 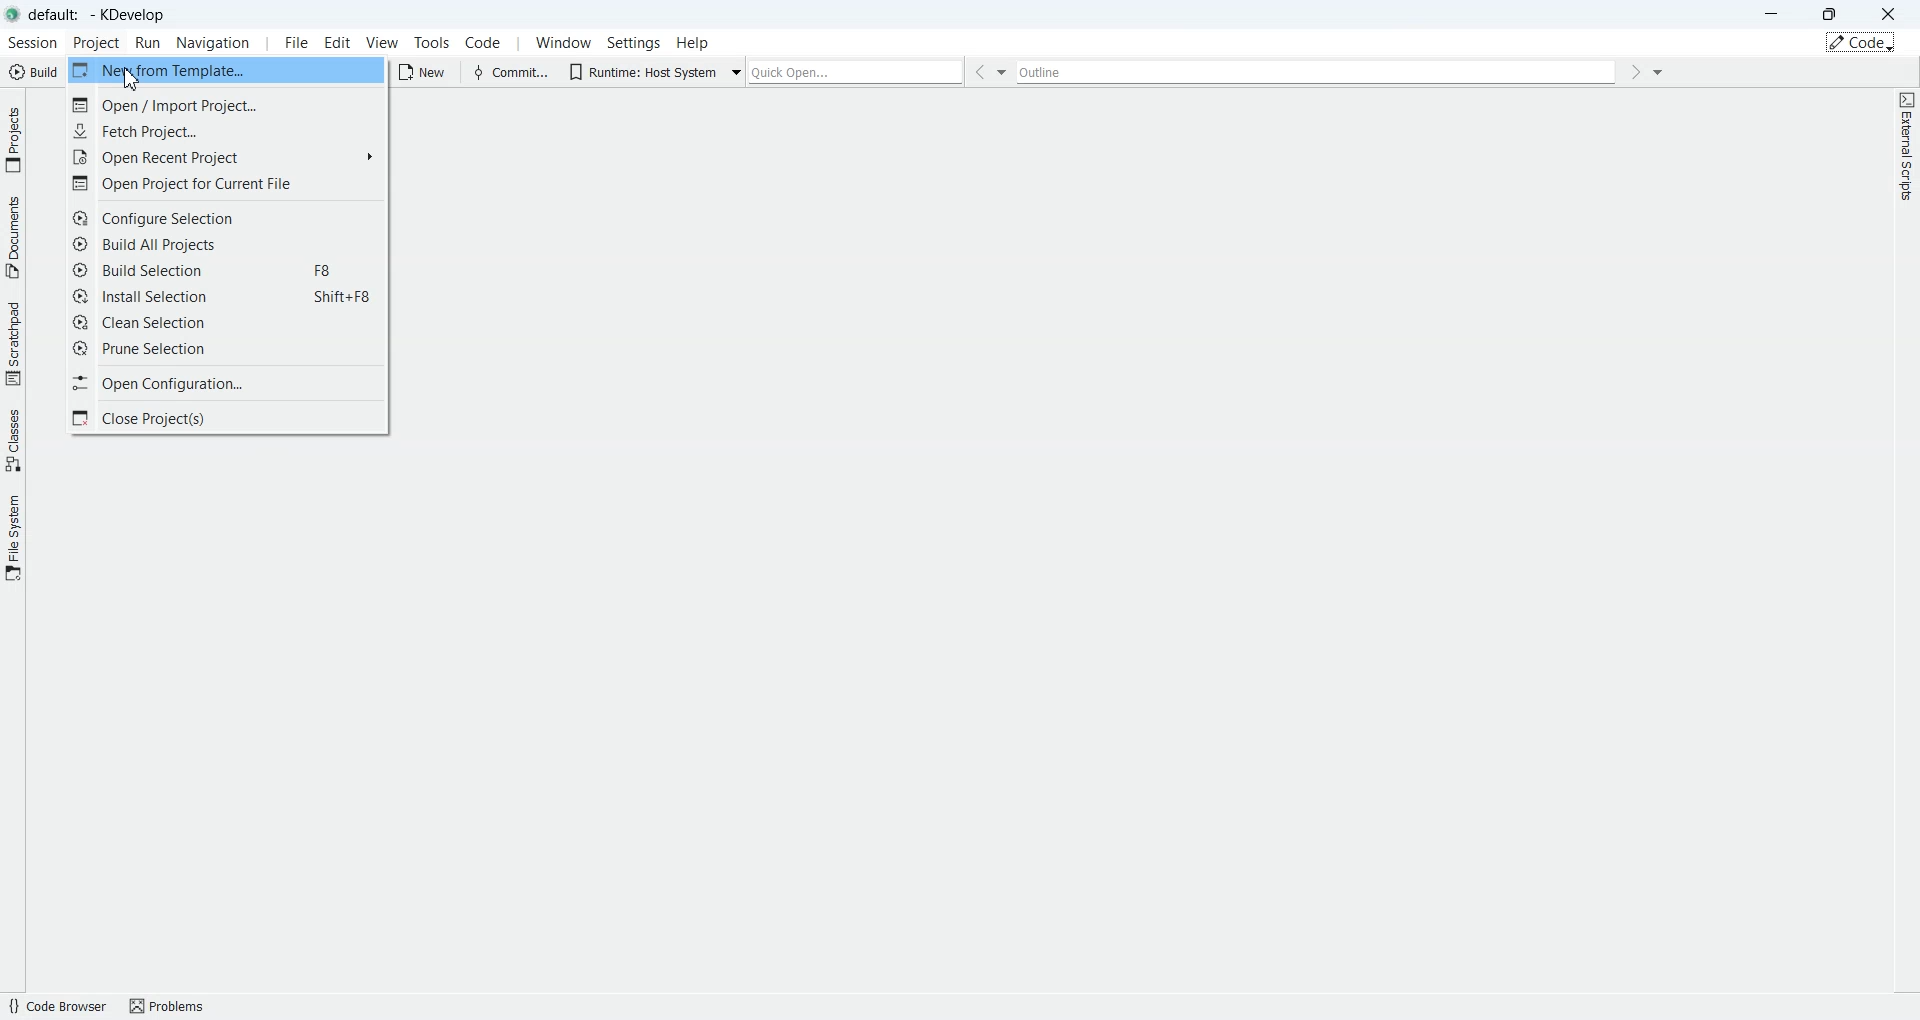 I want to click on Runtime: Host System, so click(x=640, y=70).